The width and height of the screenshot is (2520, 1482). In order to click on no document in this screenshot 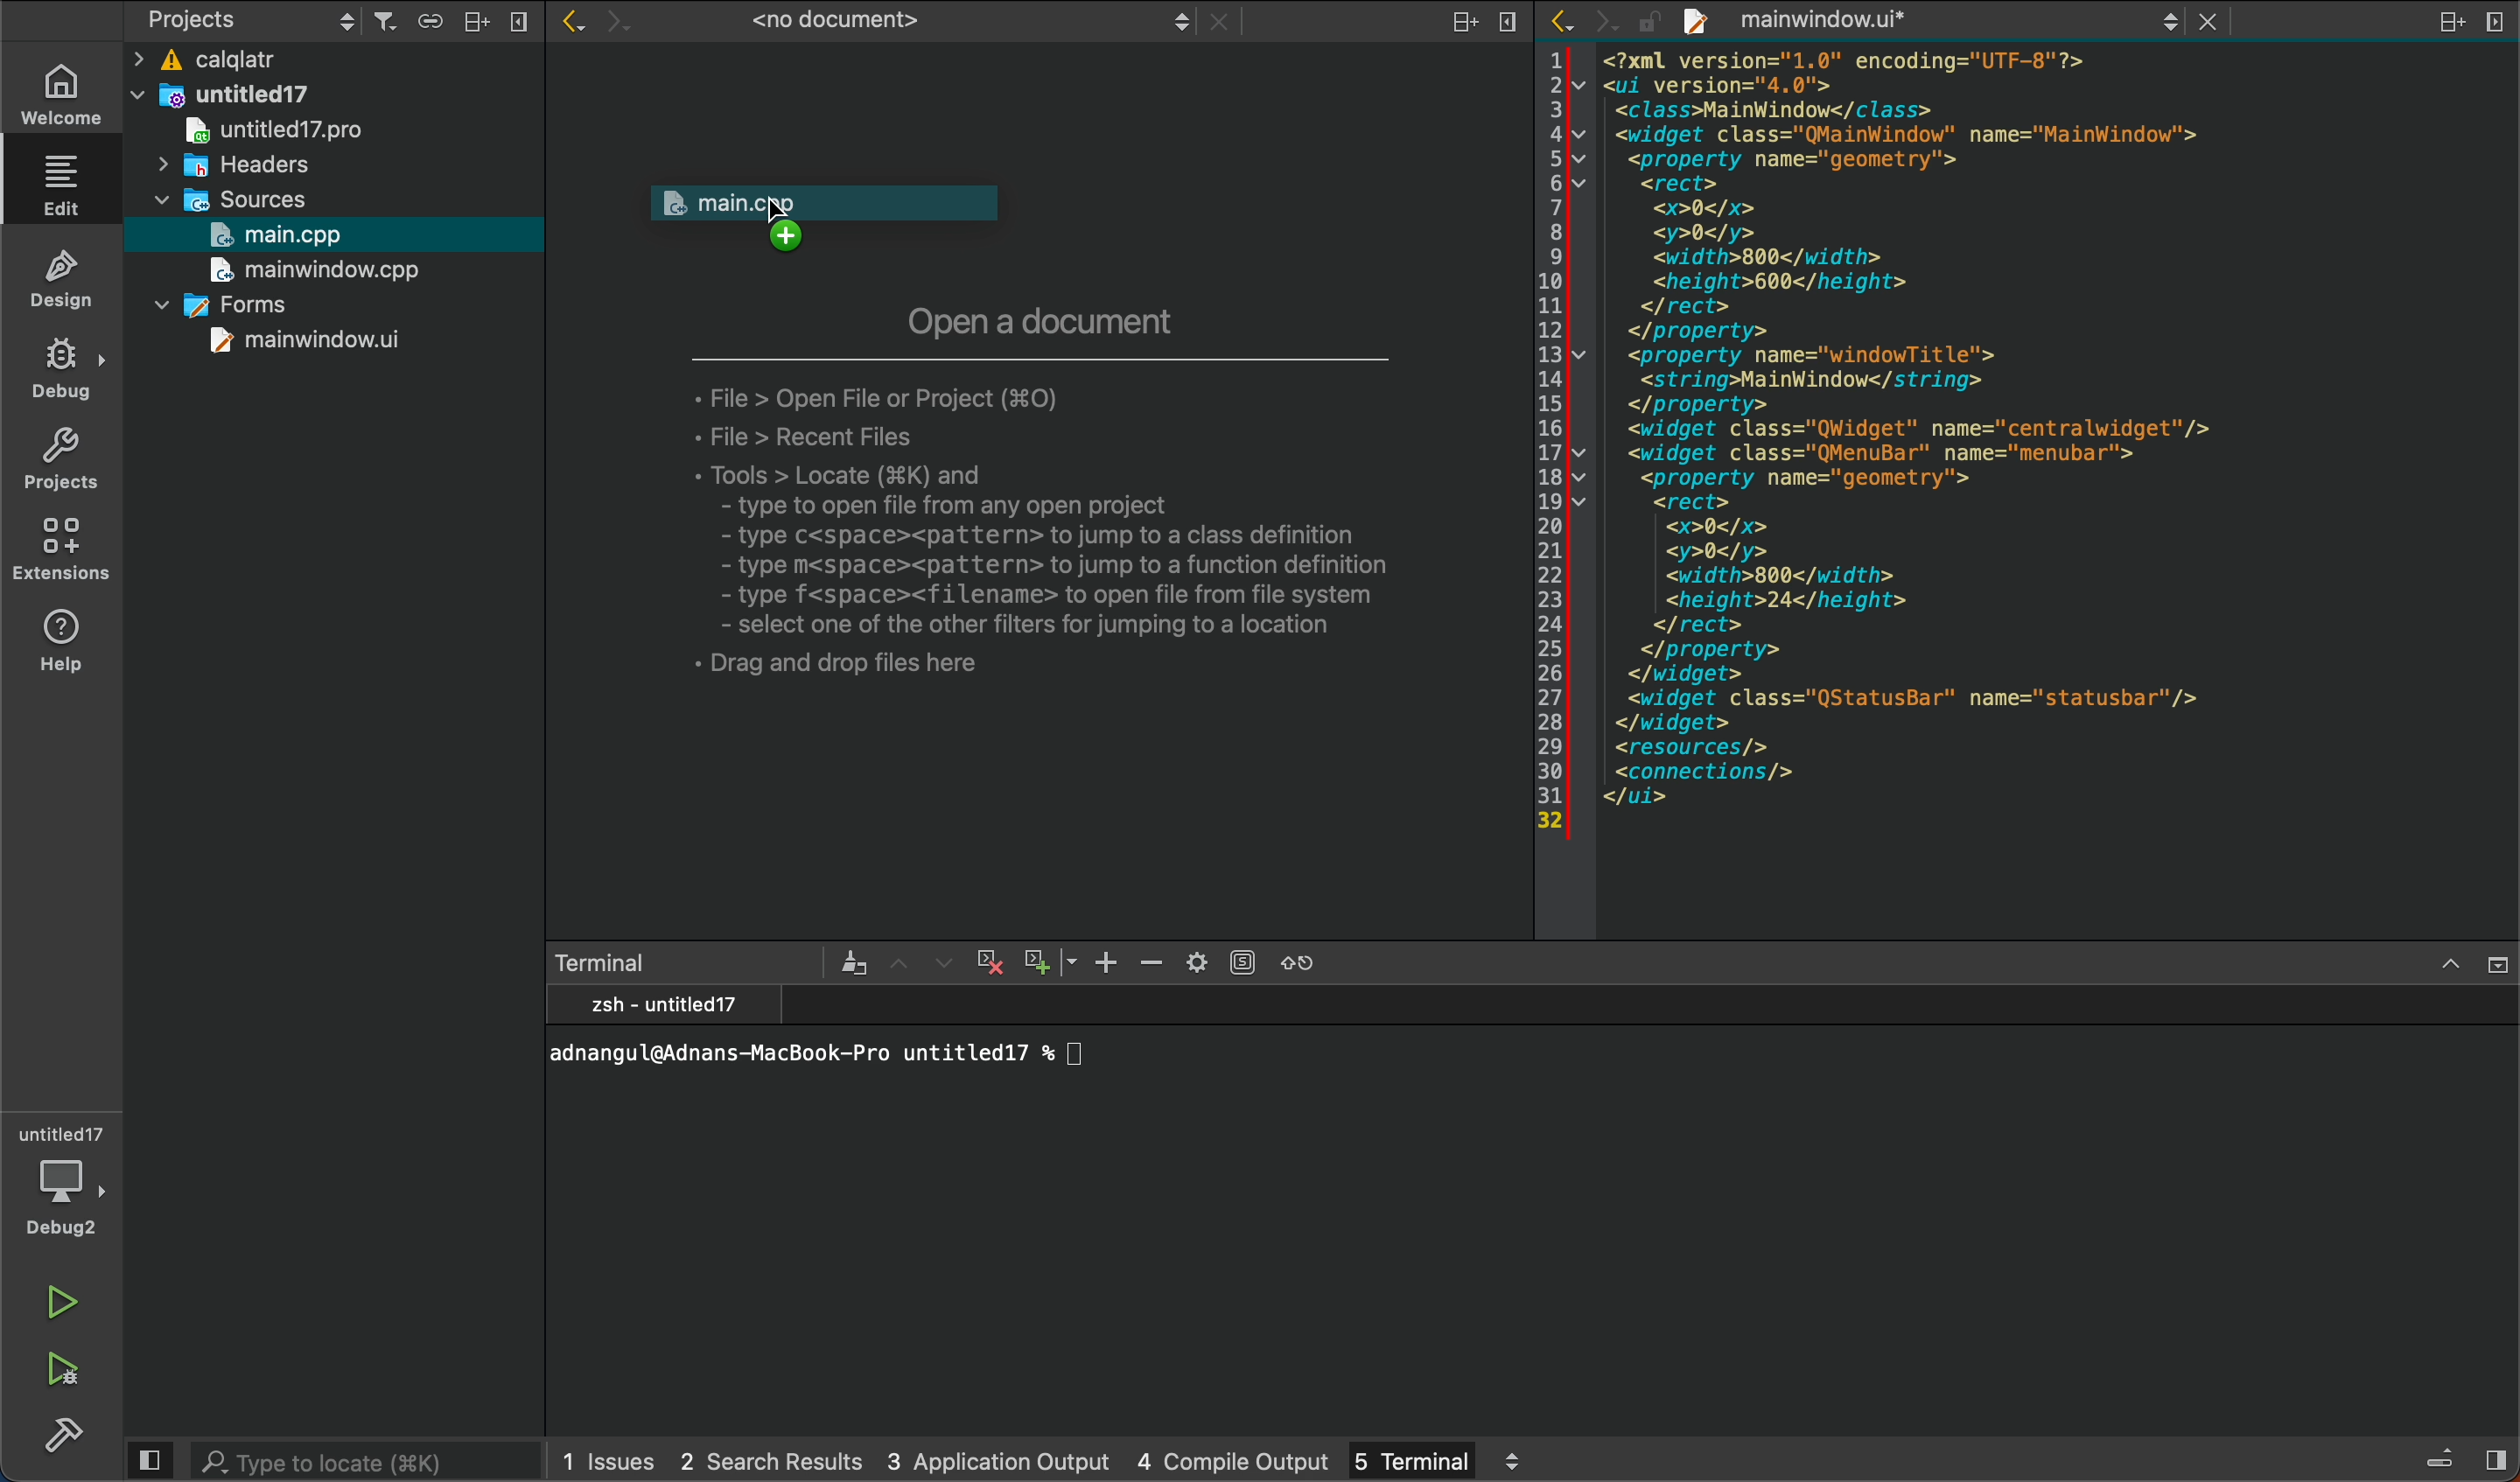, I will do `click(929, 25)`.